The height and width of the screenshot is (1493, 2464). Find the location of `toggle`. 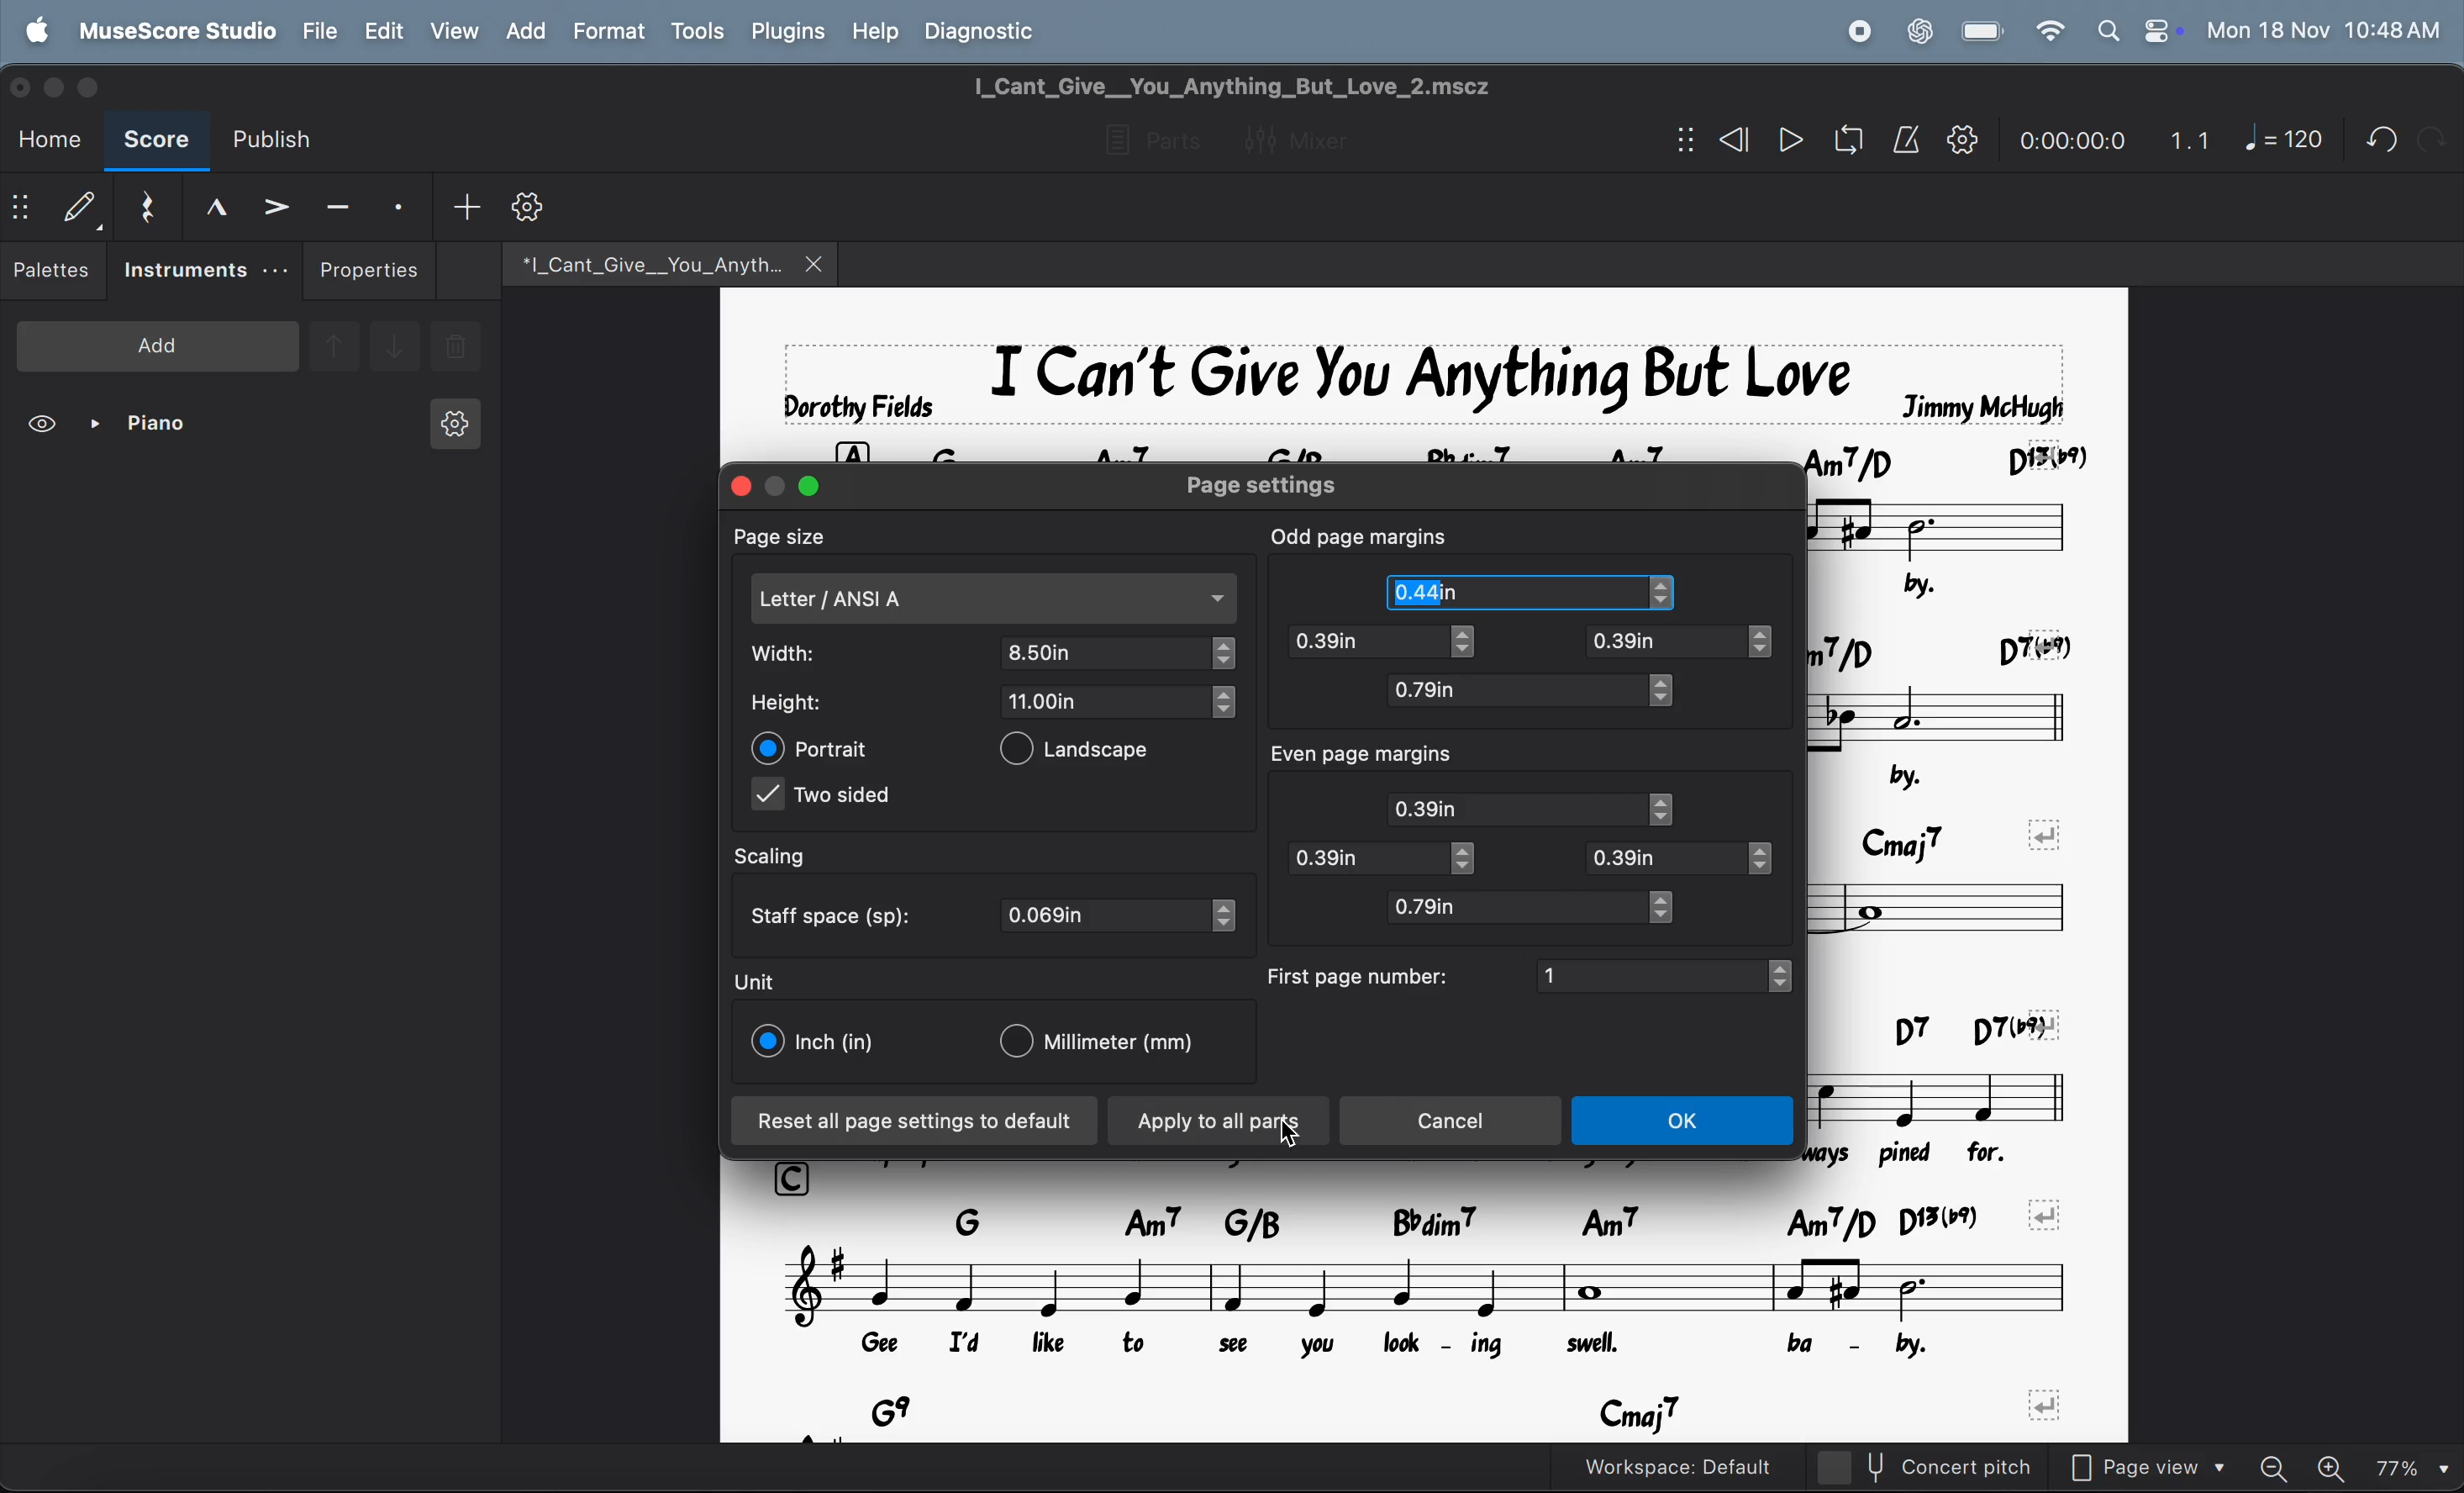

toggle is located at coordinates (1665, 691).